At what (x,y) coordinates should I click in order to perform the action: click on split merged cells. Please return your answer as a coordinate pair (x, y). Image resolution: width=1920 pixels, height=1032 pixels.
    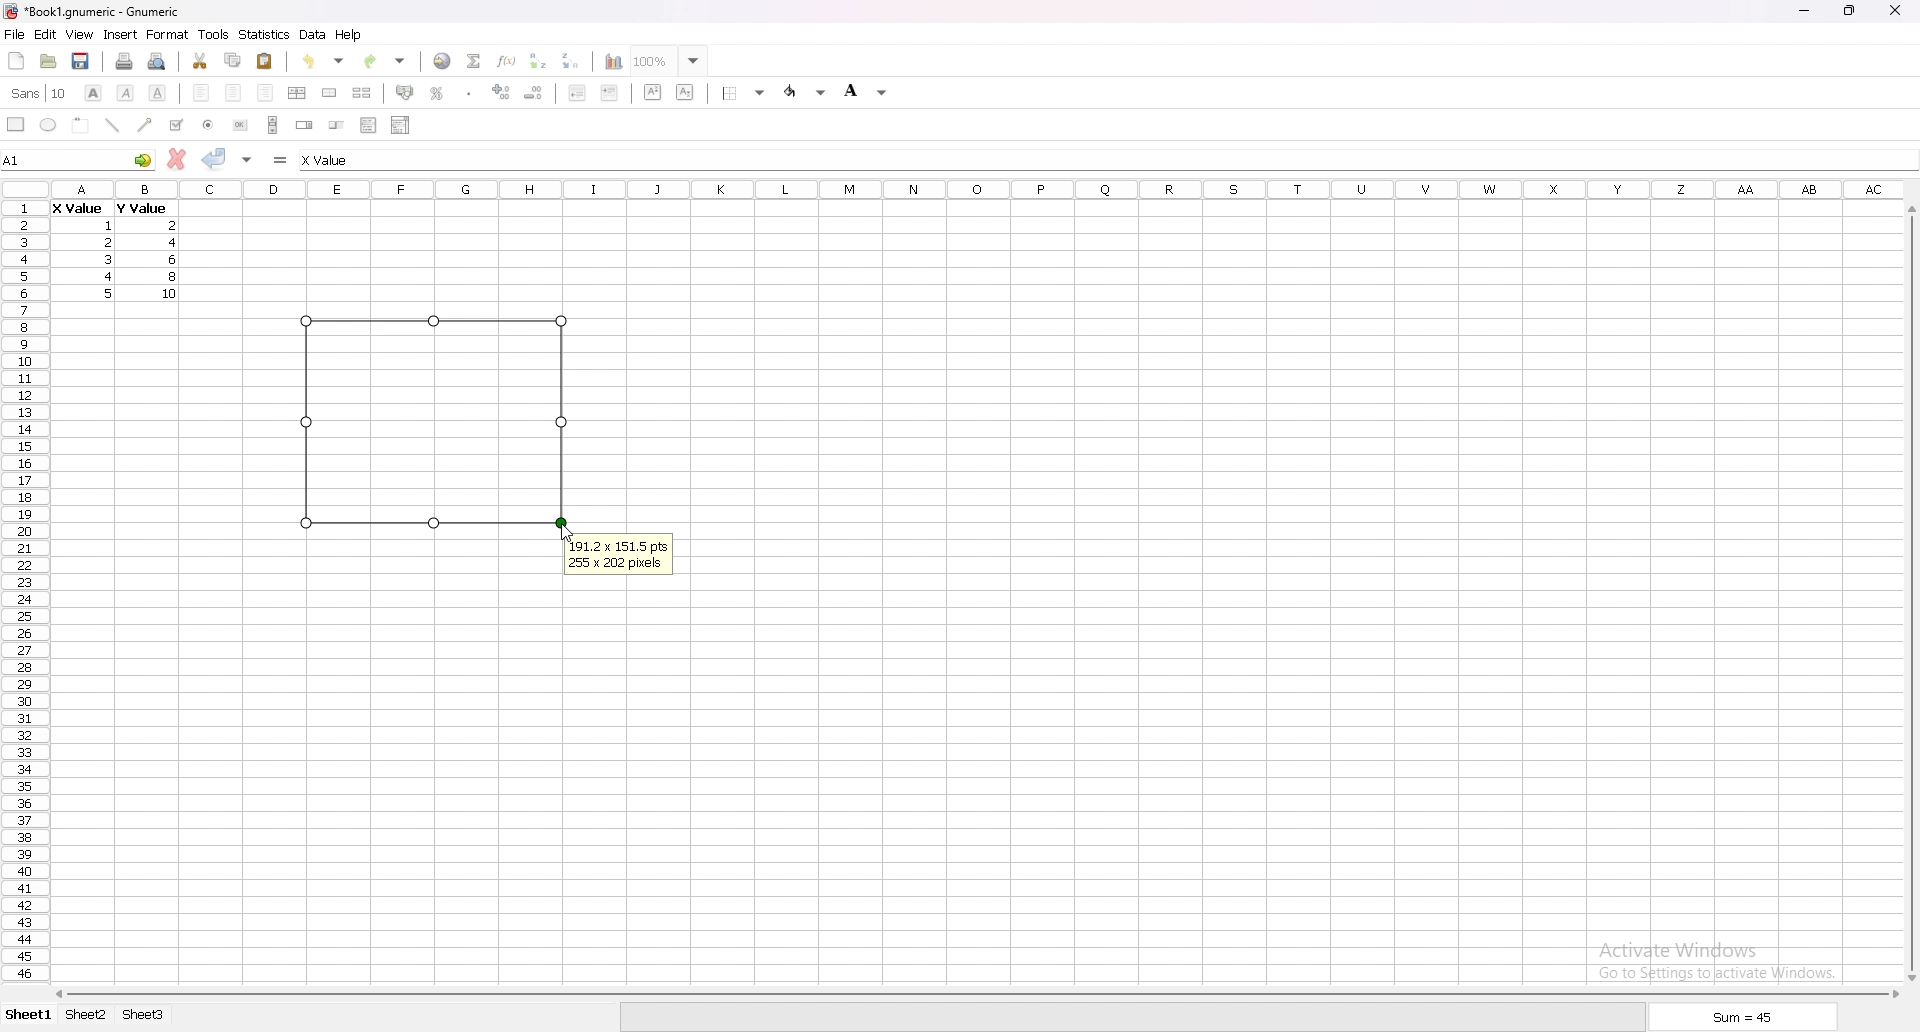
    Looking at the image, I should click on (361, 93).